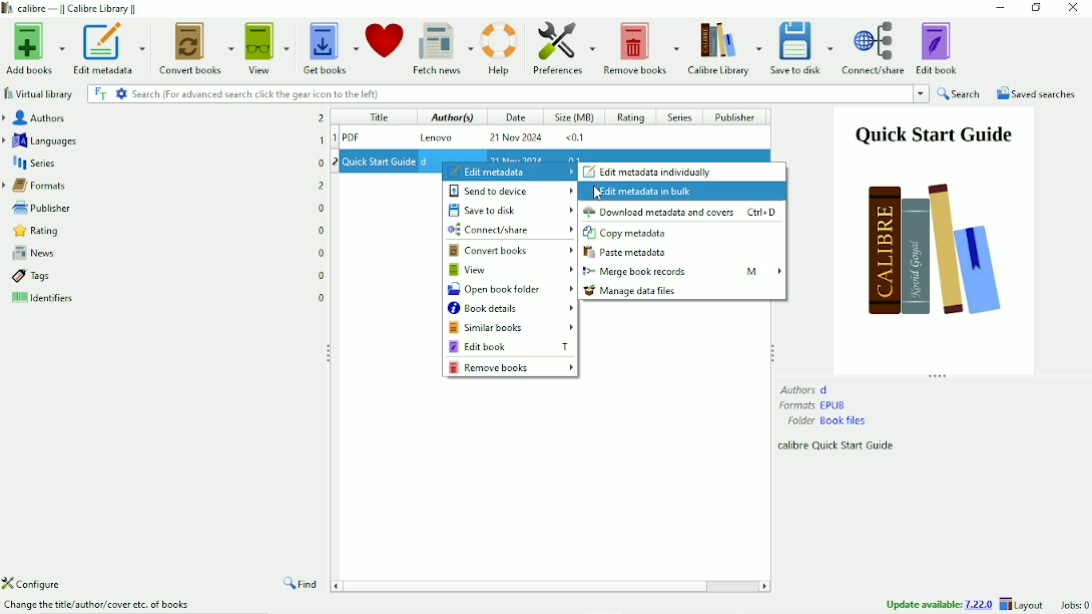 This screenshot has height=614, width=1092. What do you see at coordinates (1037, 94) in the screenshot?
I see `Saved searches` at bounding box center [1037, 94].